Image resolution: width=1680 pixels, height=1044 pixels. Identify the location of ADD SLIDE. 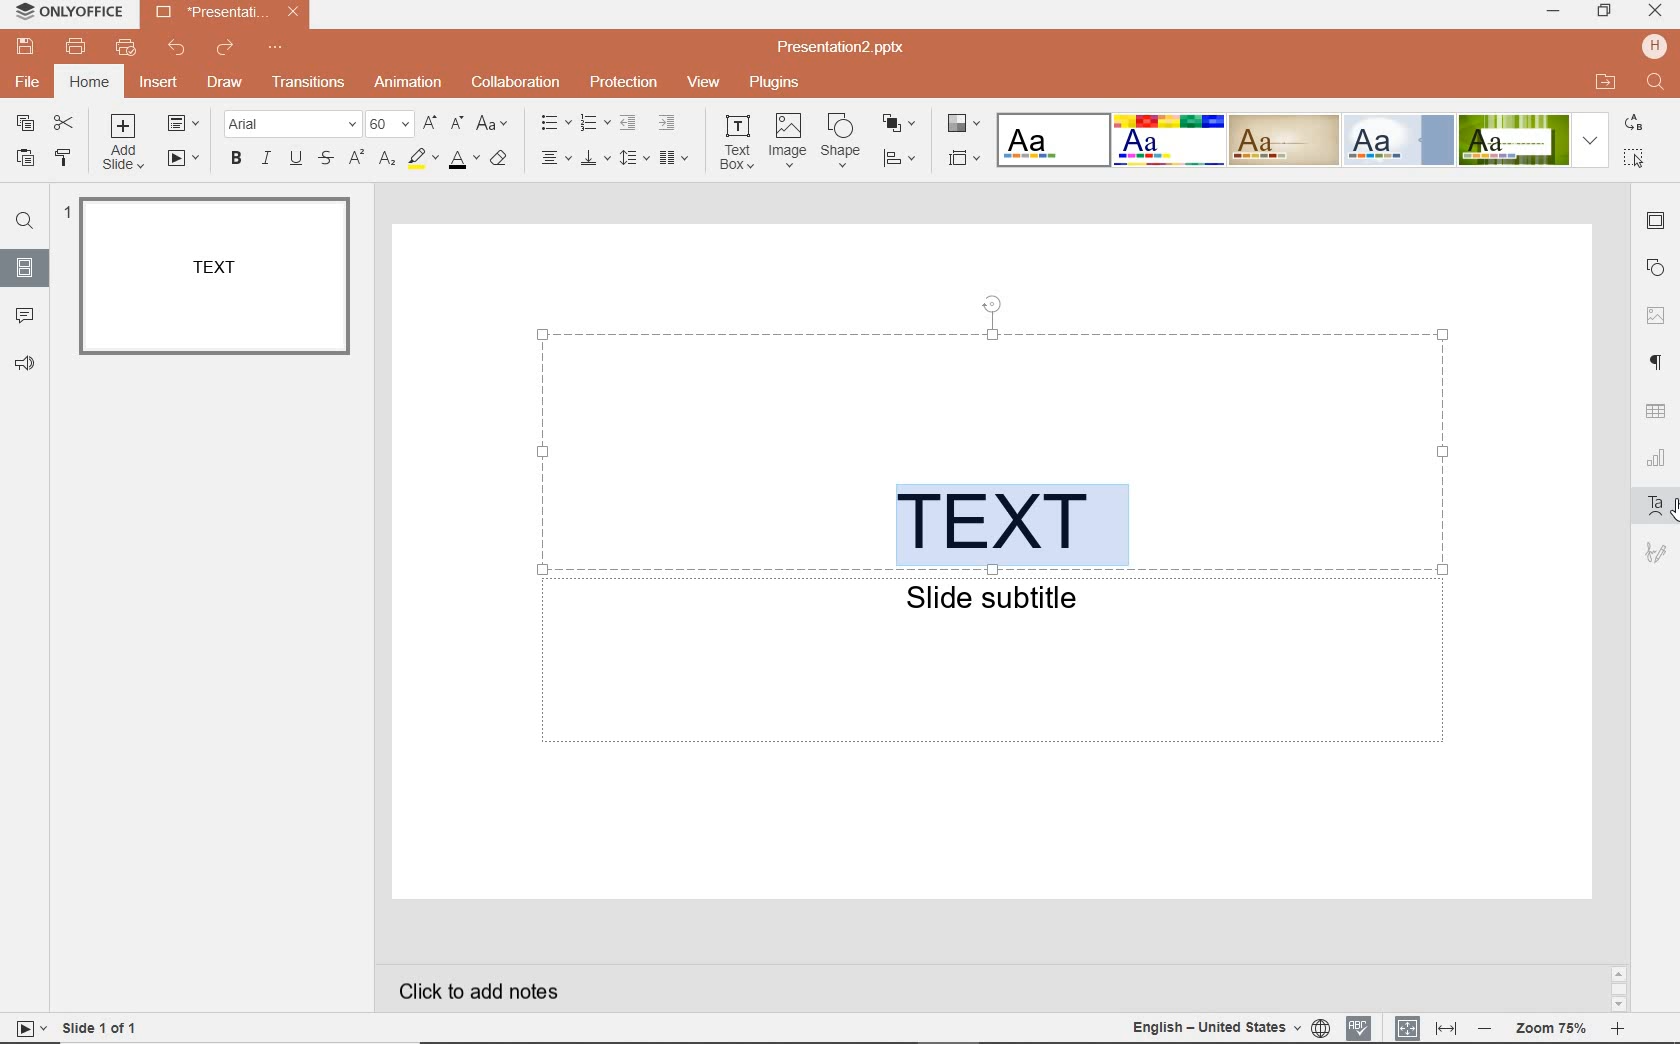
(128, 142).